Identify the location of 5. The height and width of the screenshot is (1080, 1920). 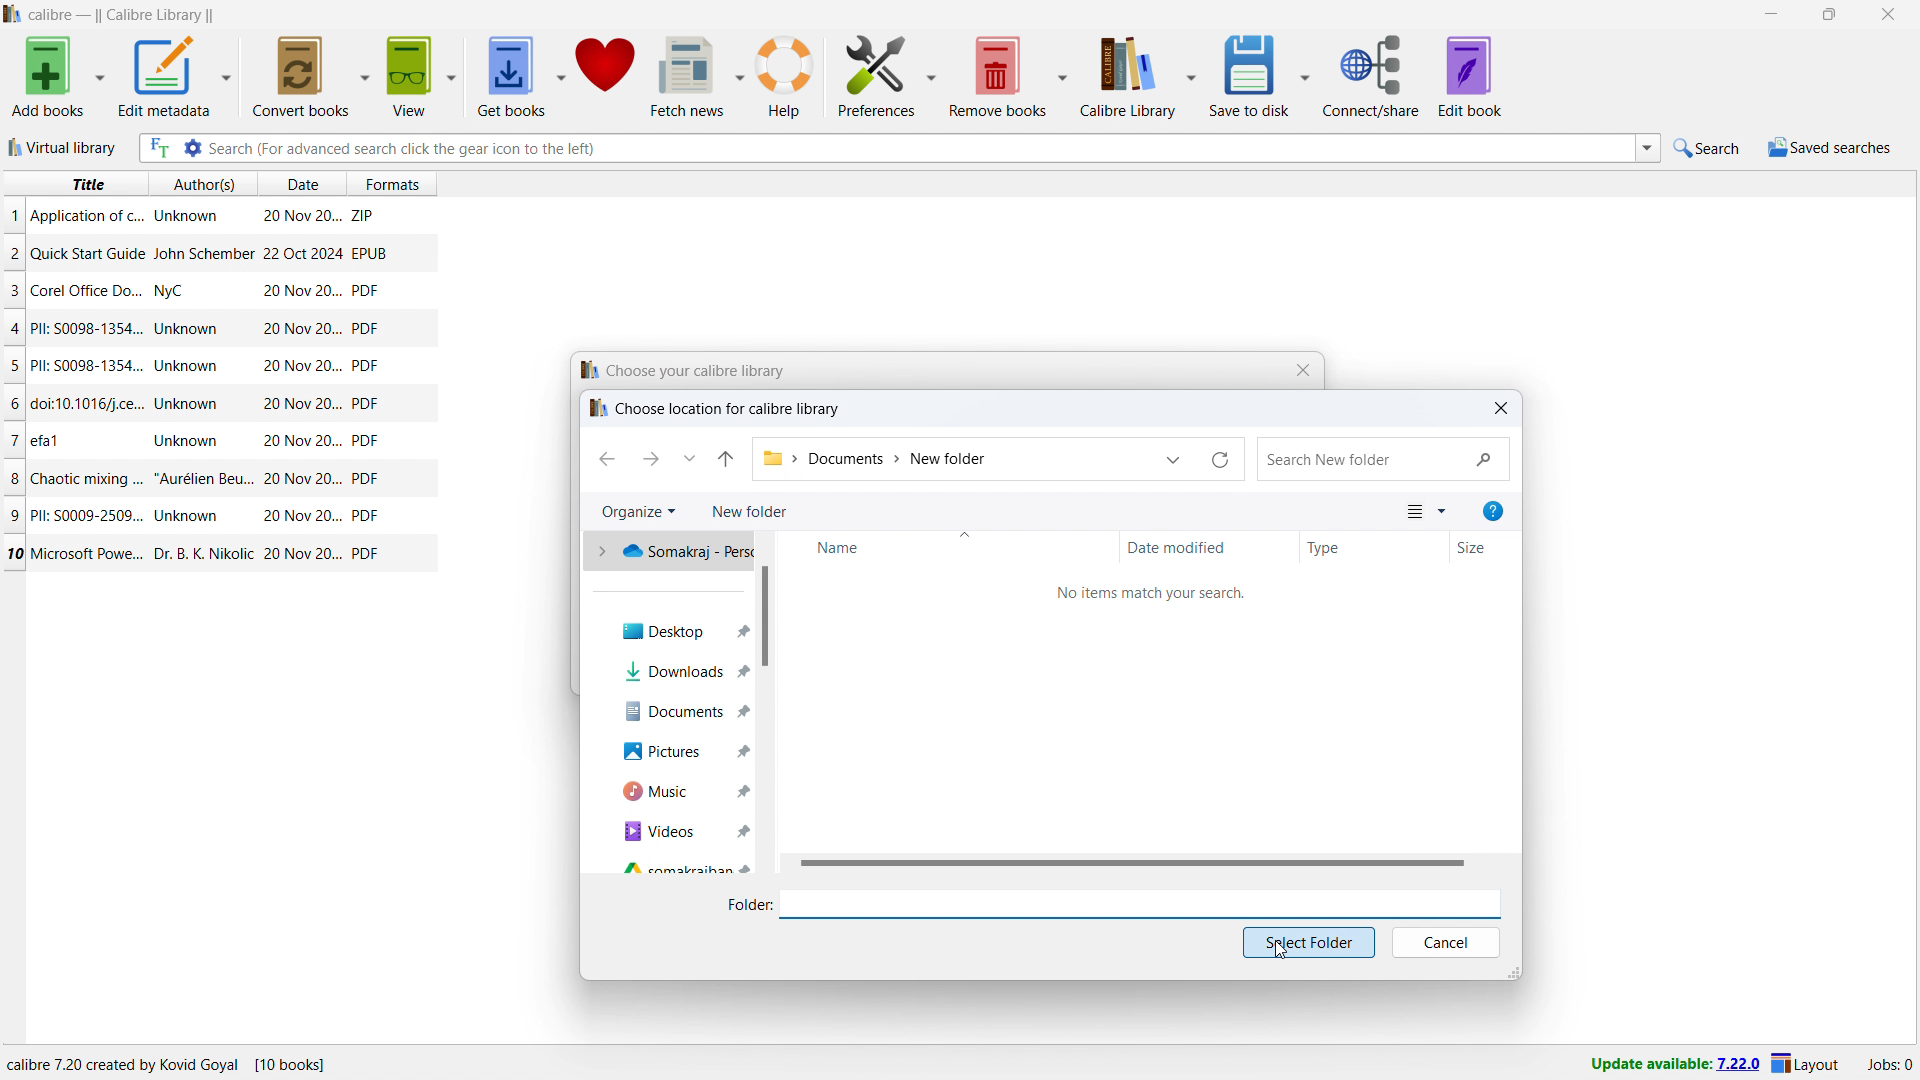
(14, 367).